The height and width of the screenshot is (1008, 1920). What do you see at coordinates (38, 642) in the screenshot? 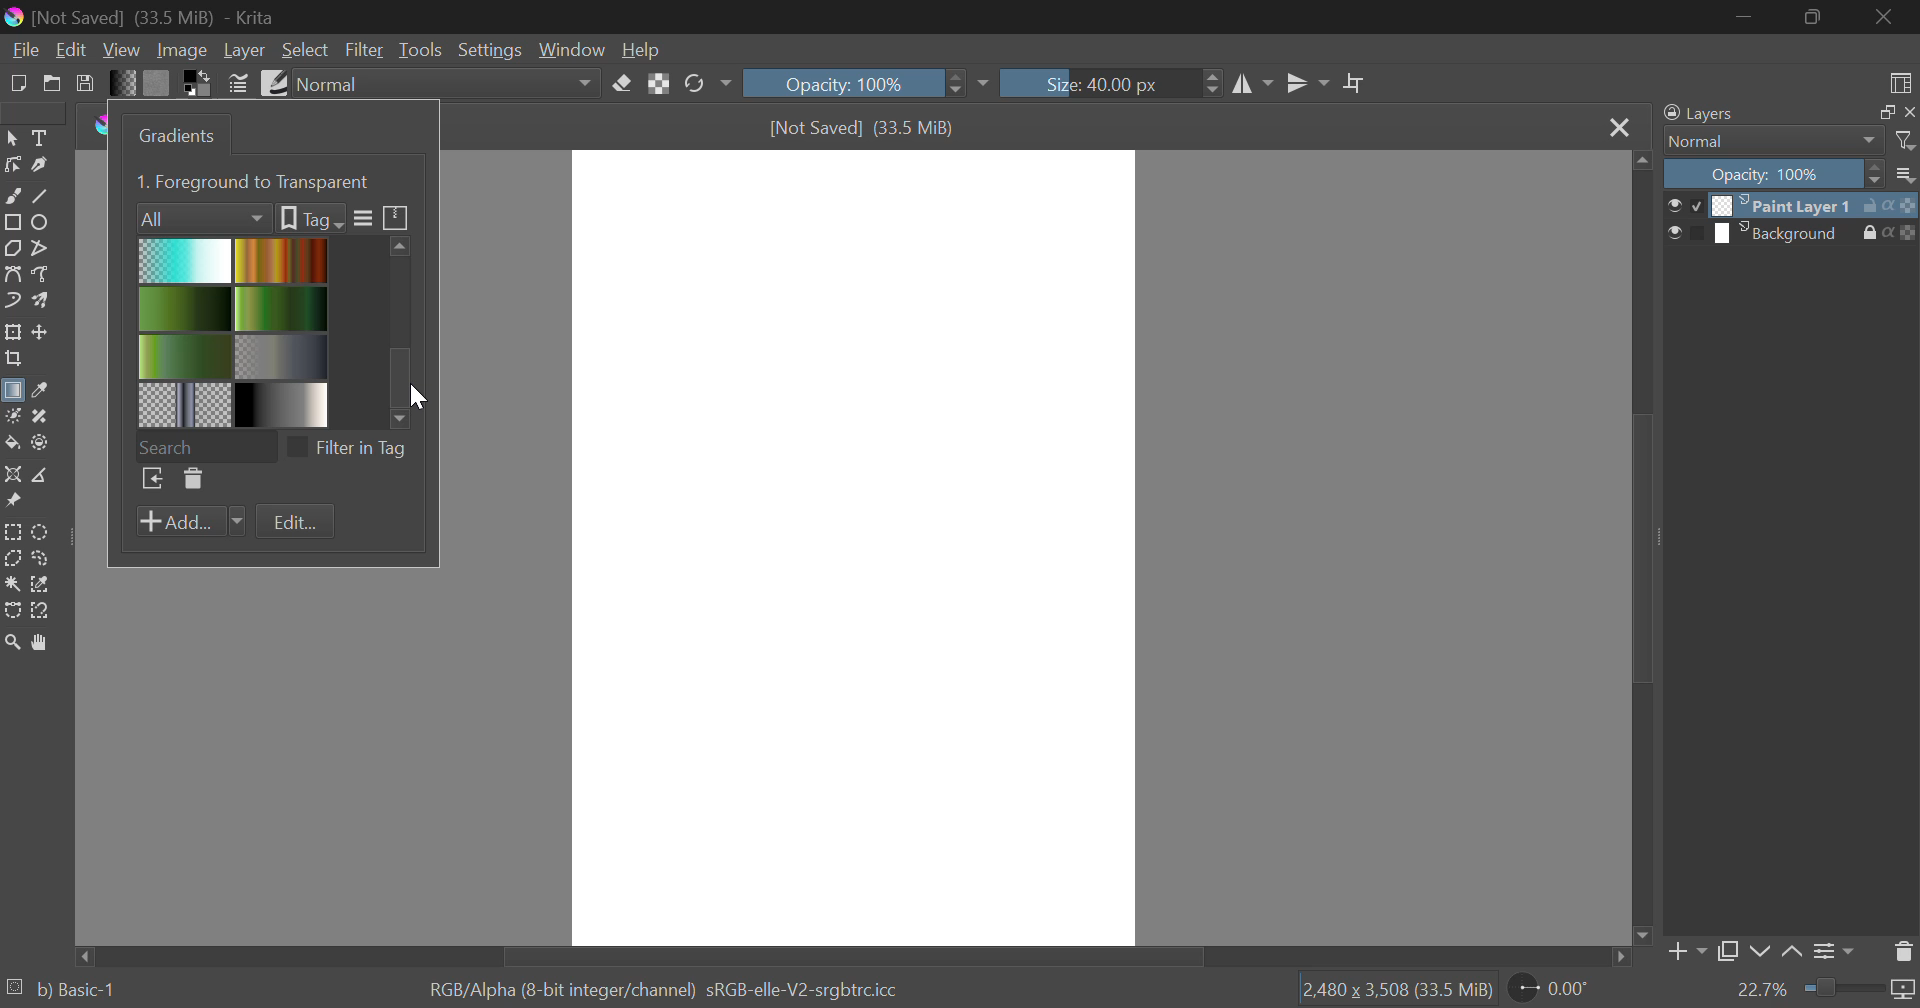
I see `Pan` at bounding box center [38, 642].